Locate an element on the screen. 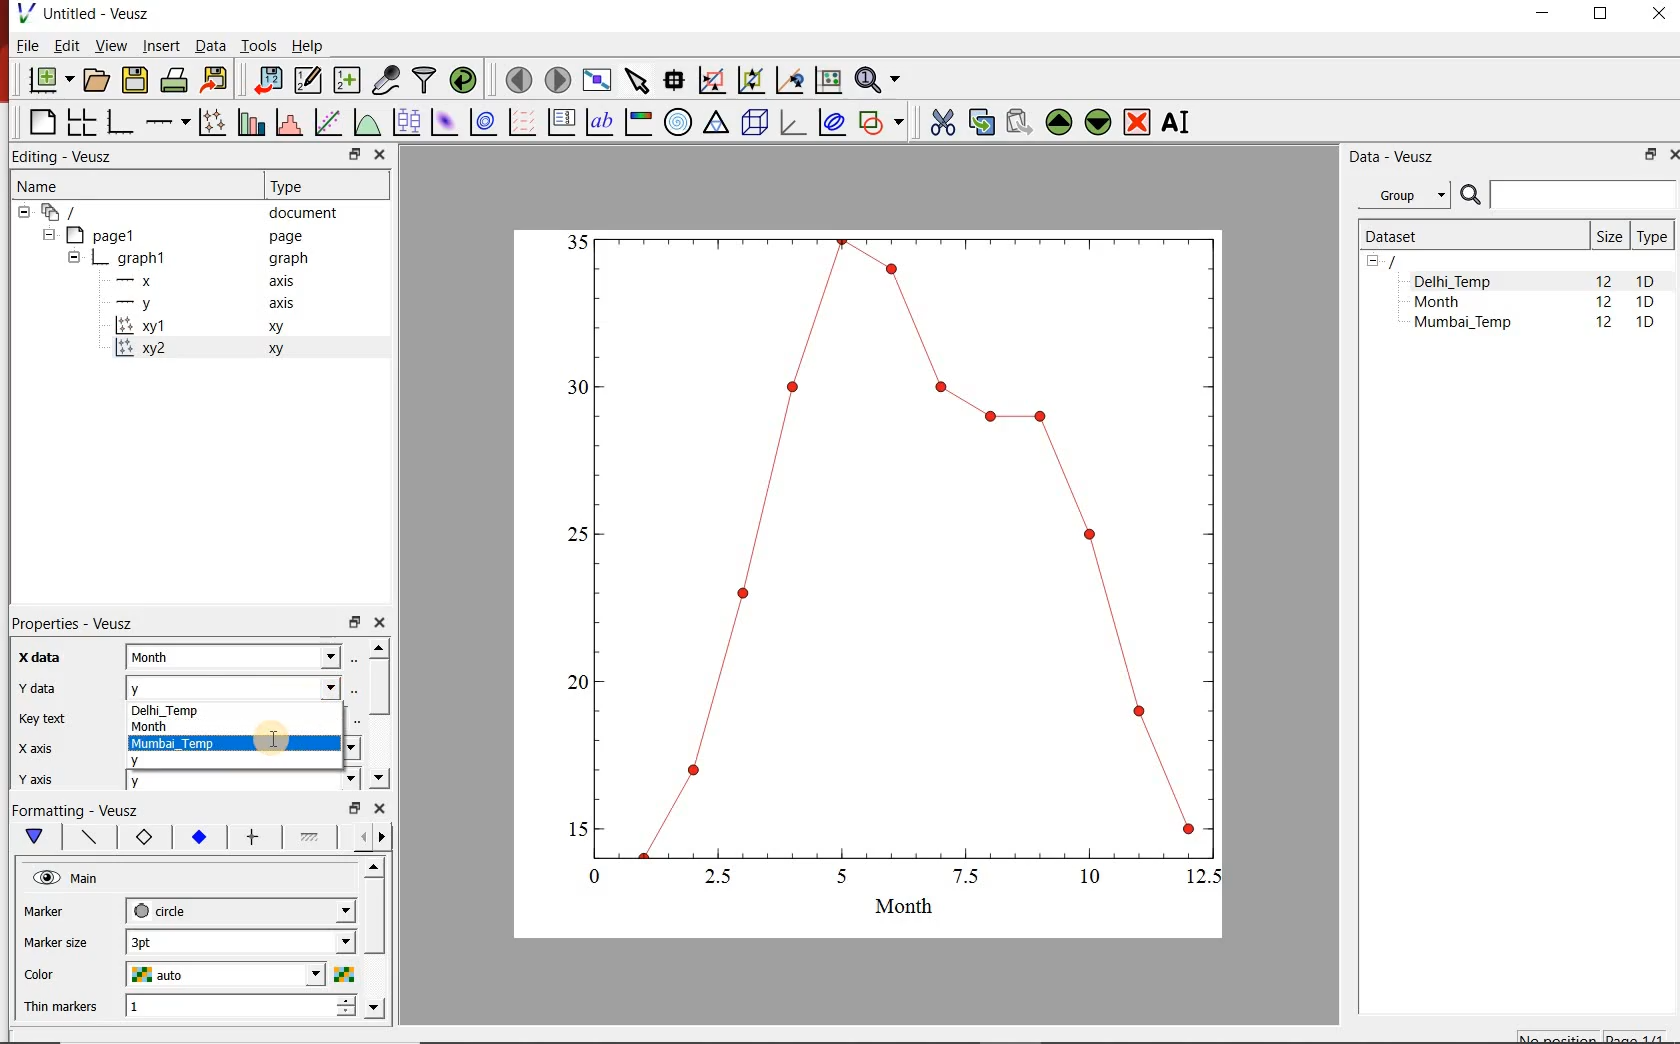  cut the selected widget is located at coordinates (942, 122).